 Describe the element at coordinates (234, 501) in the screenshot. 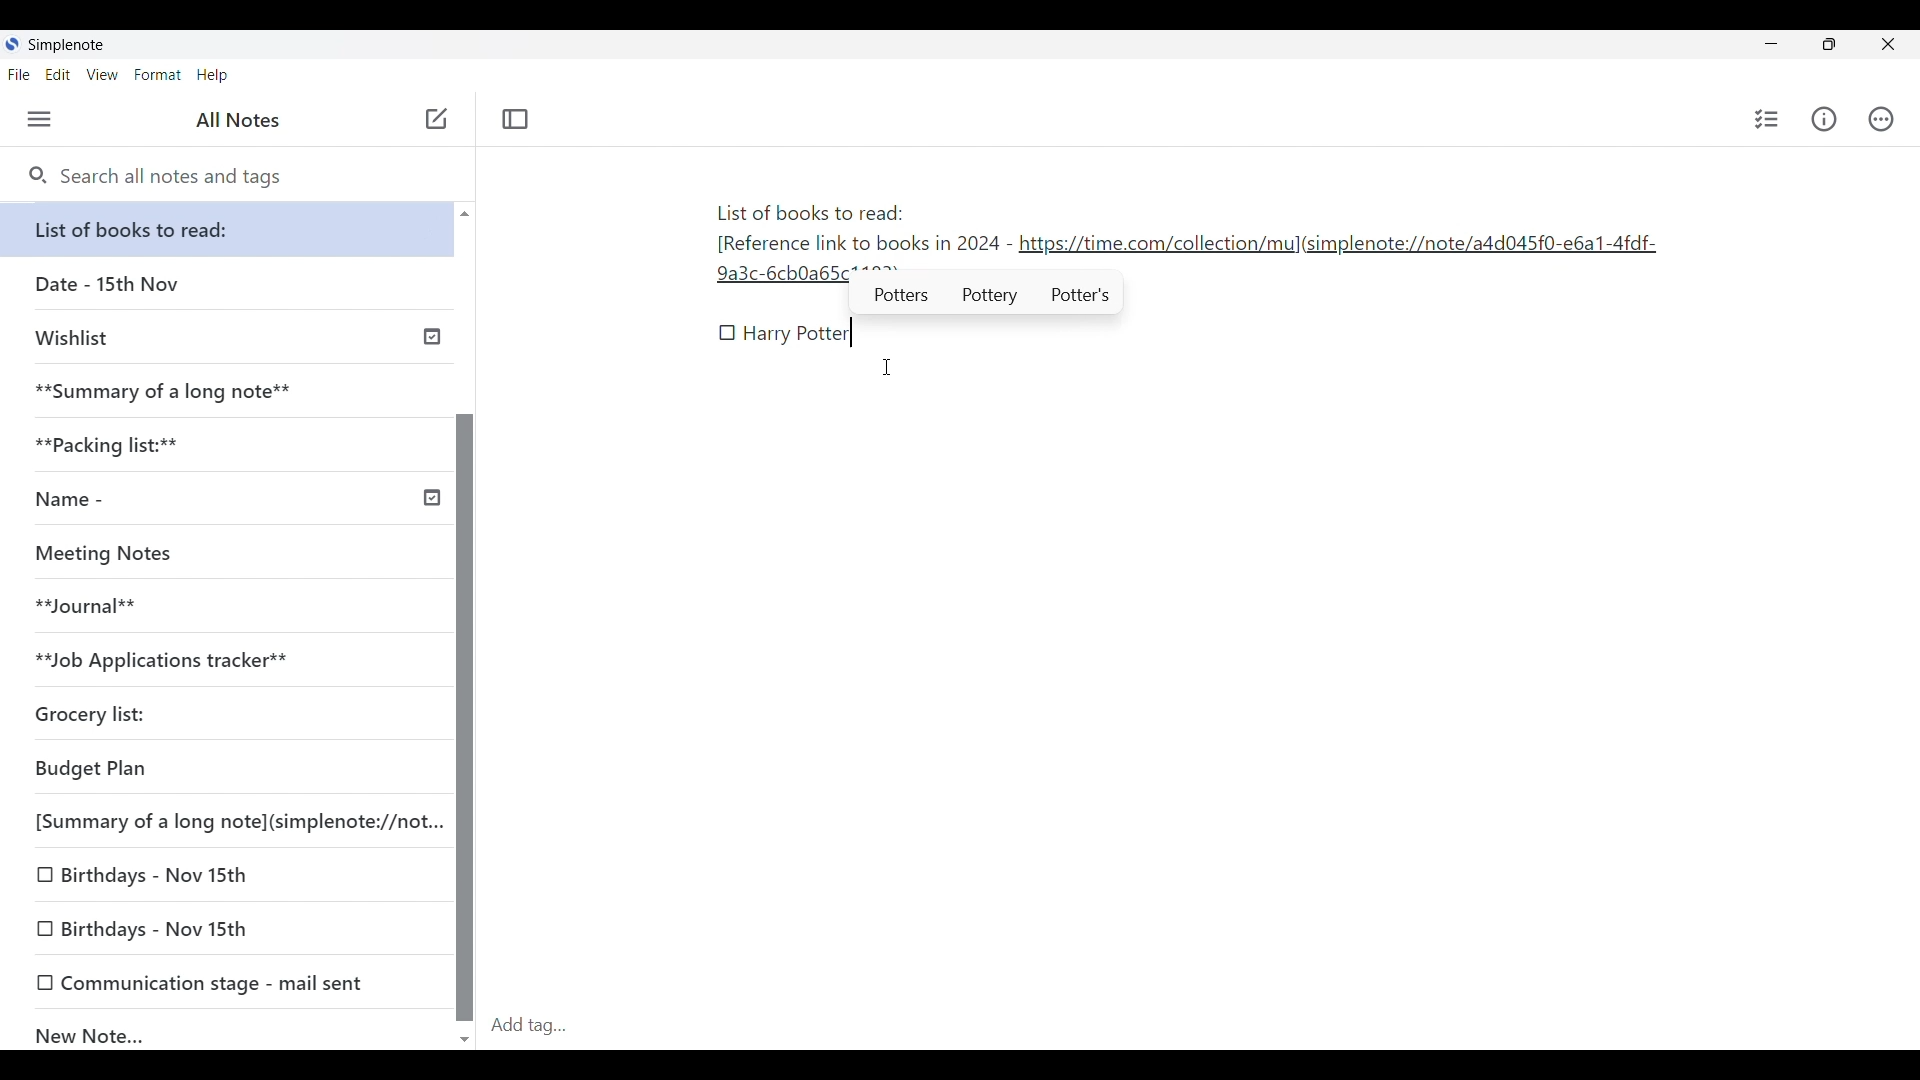

I see `Name -` at that location.